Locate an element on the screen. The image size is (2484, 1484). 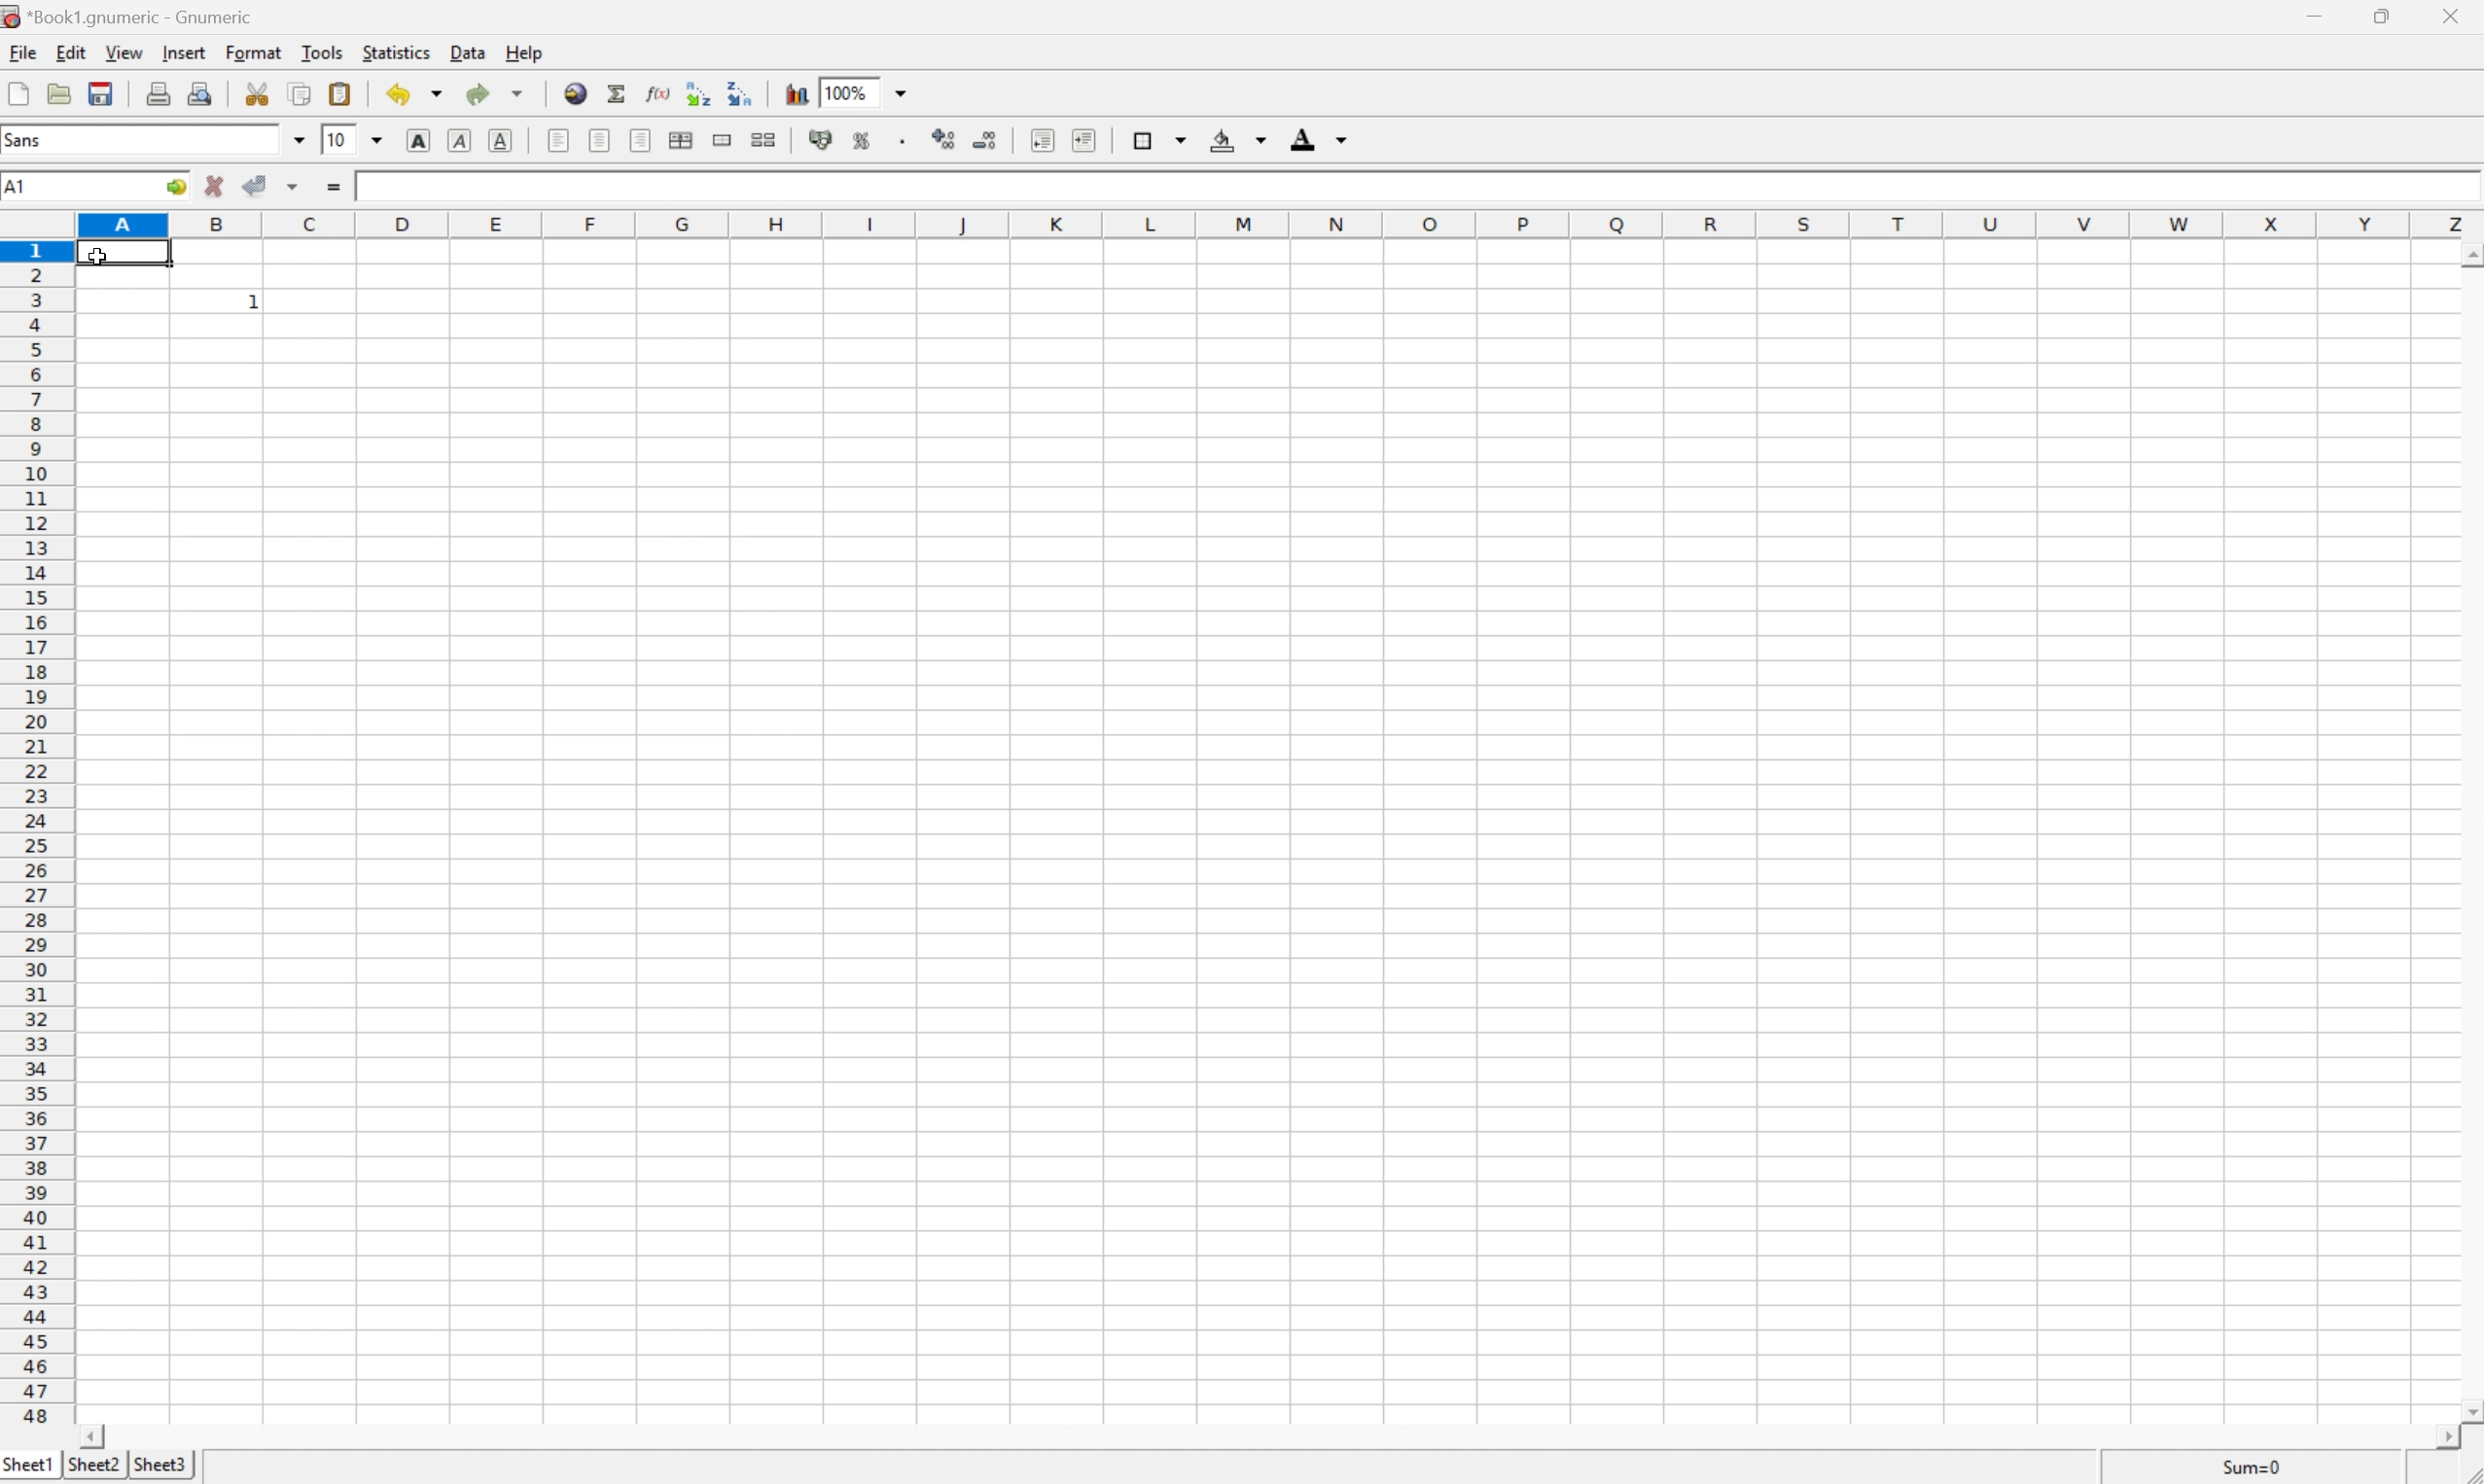
edit function in current cell is located at coordinates (657, 93).